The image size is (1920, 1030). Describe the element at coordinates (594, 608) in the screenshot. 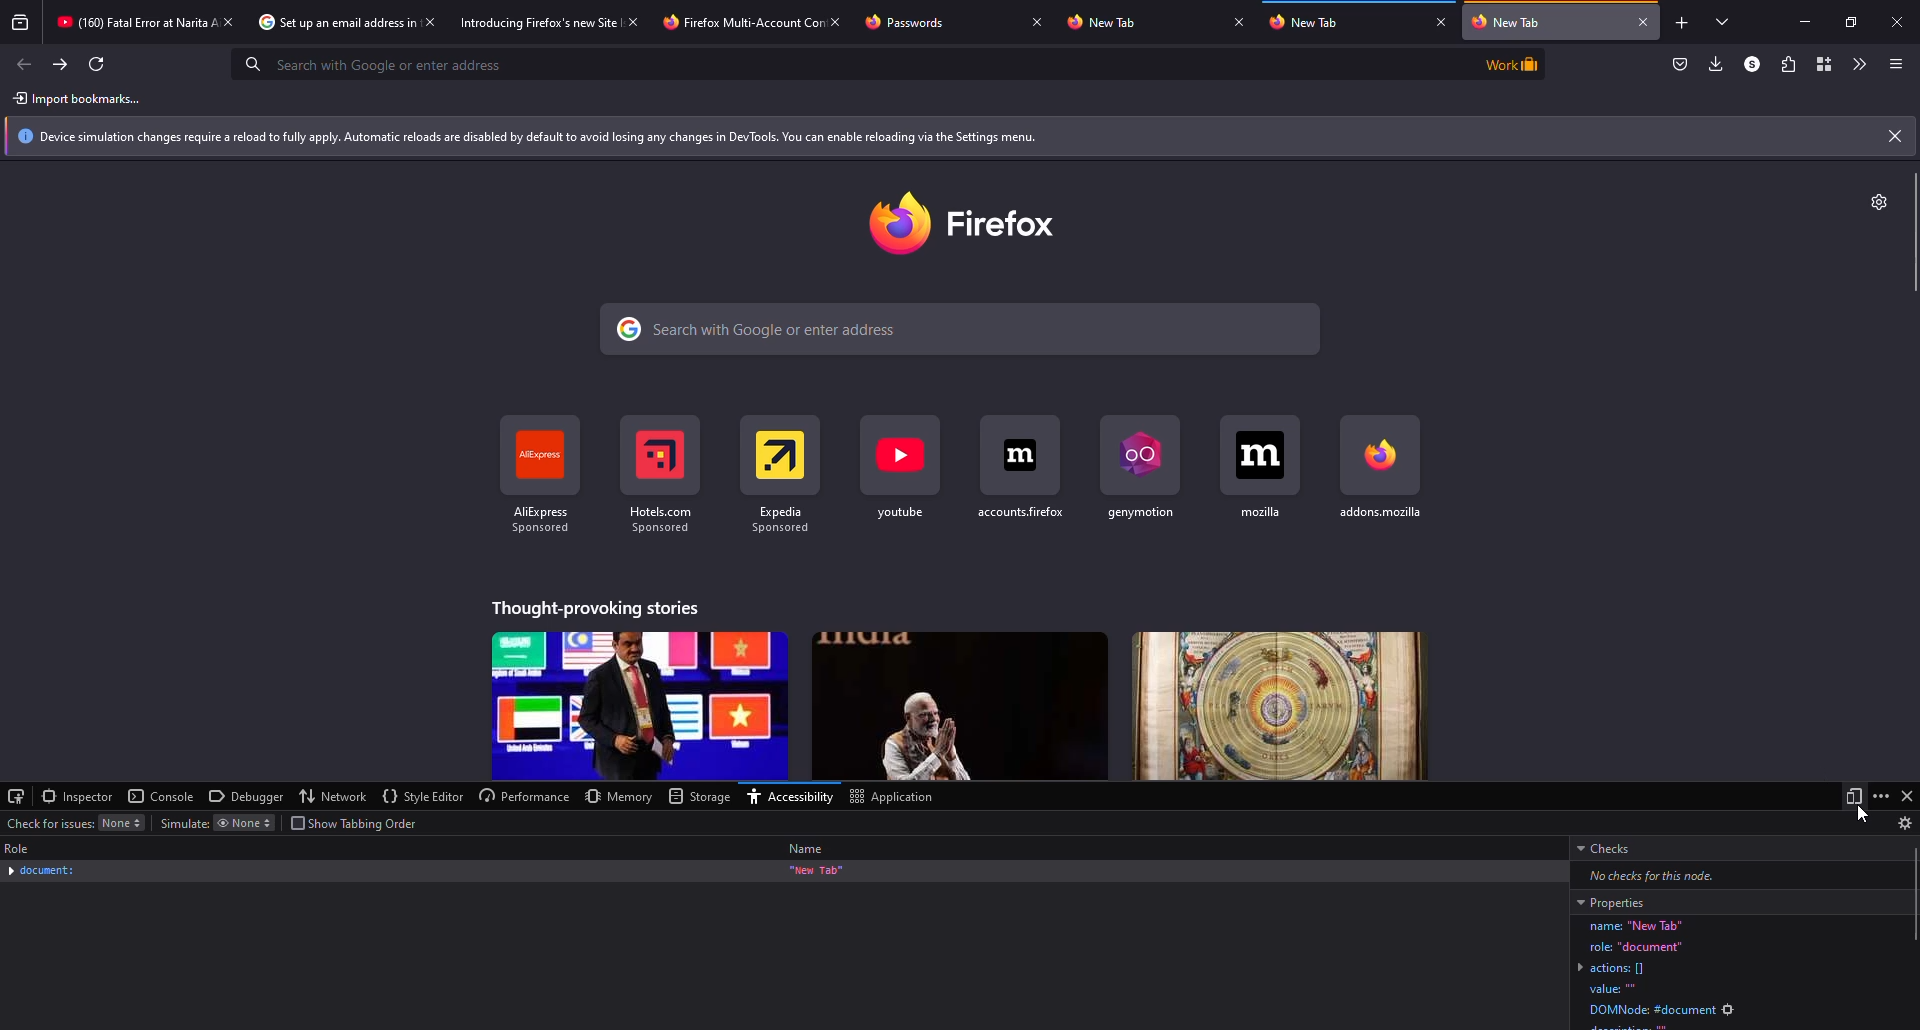

I see `Text` at that location.